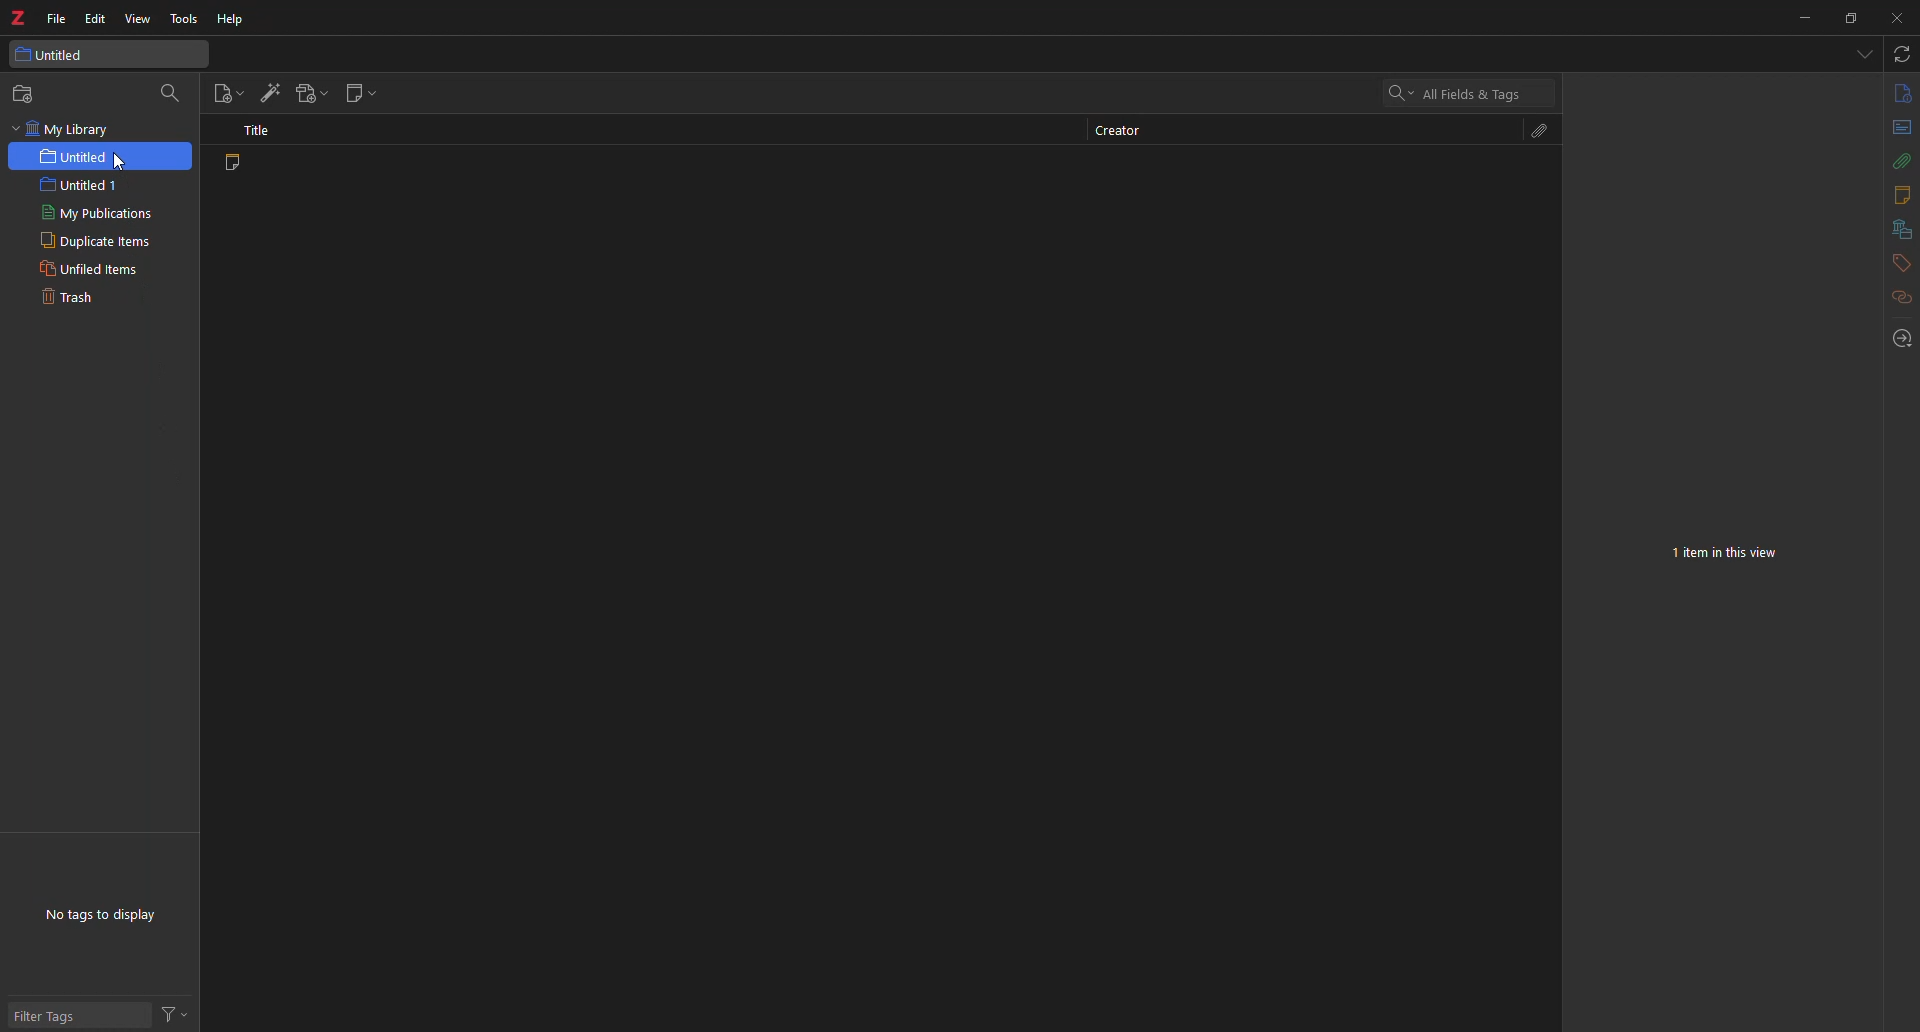 Image resolution: width=1920 pixels, height=1032 pixels. Describe the element at coordinates (50, 54) in the screenshot. I see `untitled` at that location.